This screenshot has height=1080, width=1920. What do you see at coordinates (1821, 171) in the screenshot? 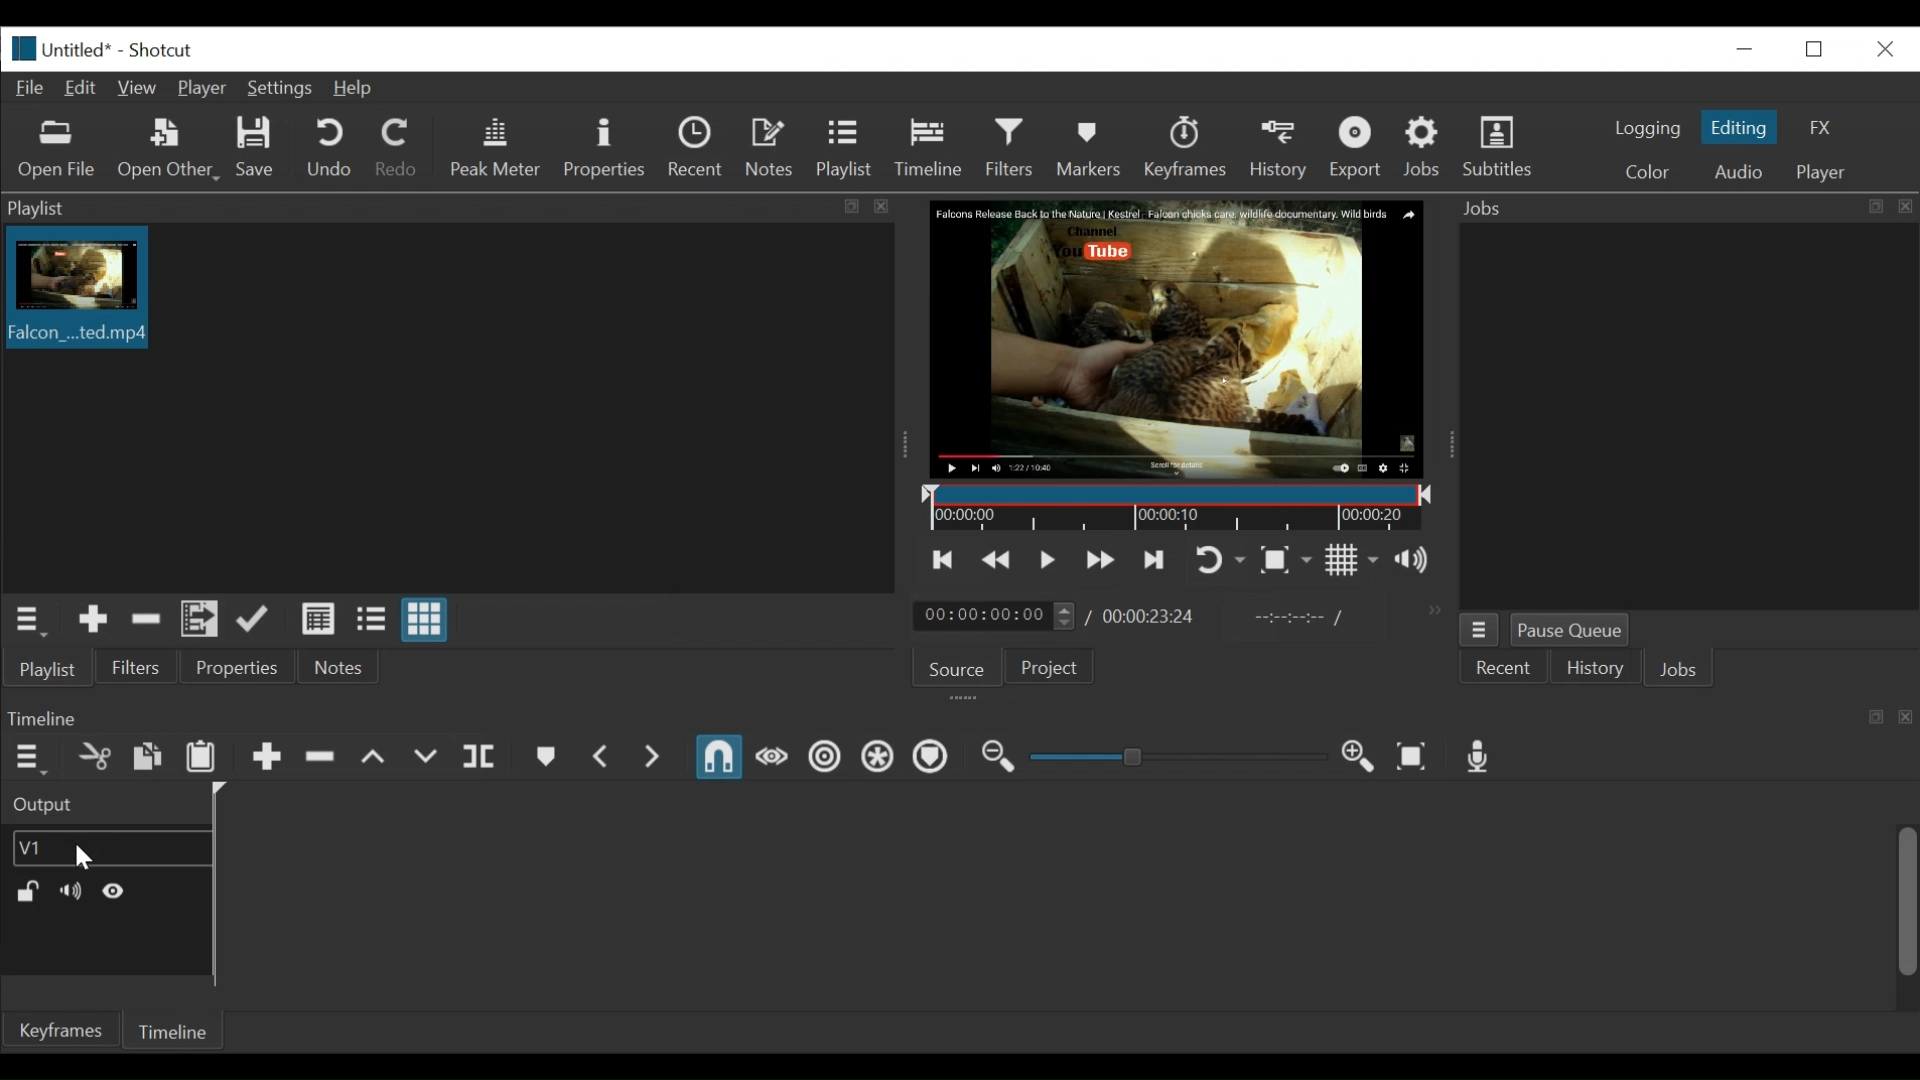
I see `Player` at bounding box center [1821, 171].